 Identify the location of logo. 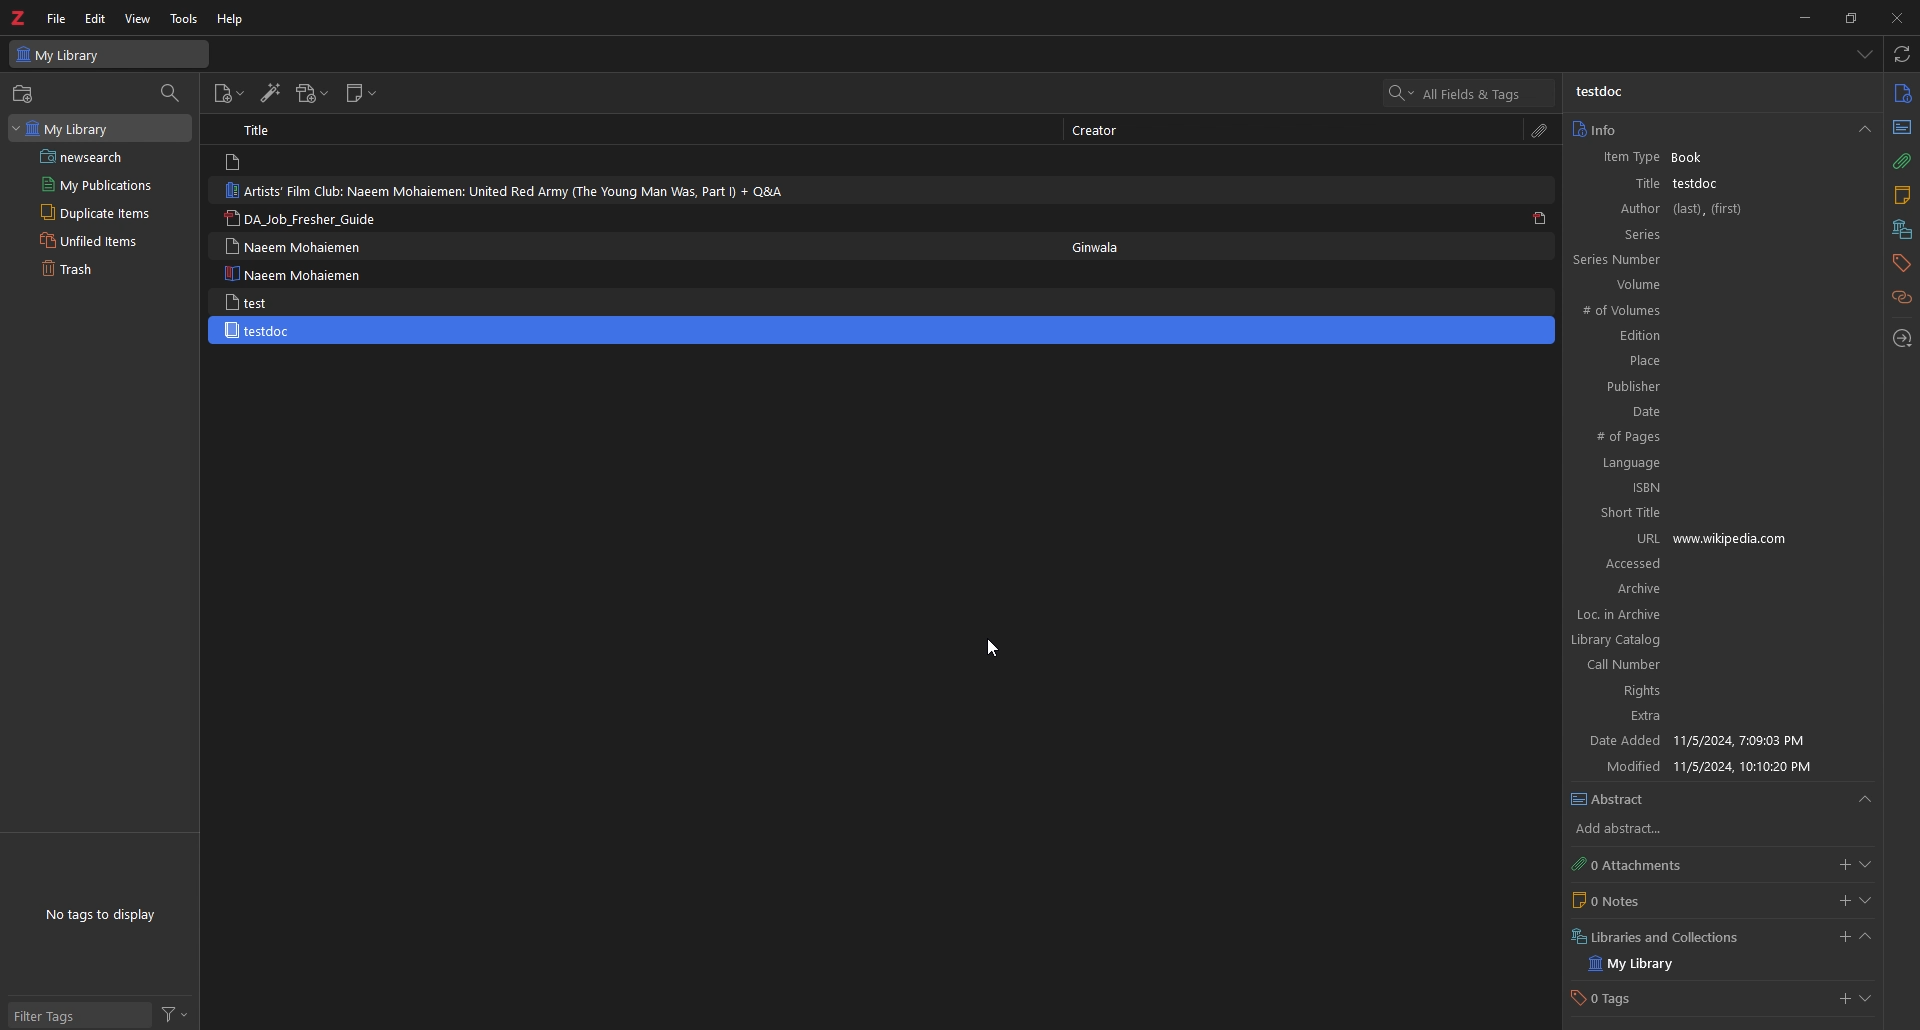
(19, 18).